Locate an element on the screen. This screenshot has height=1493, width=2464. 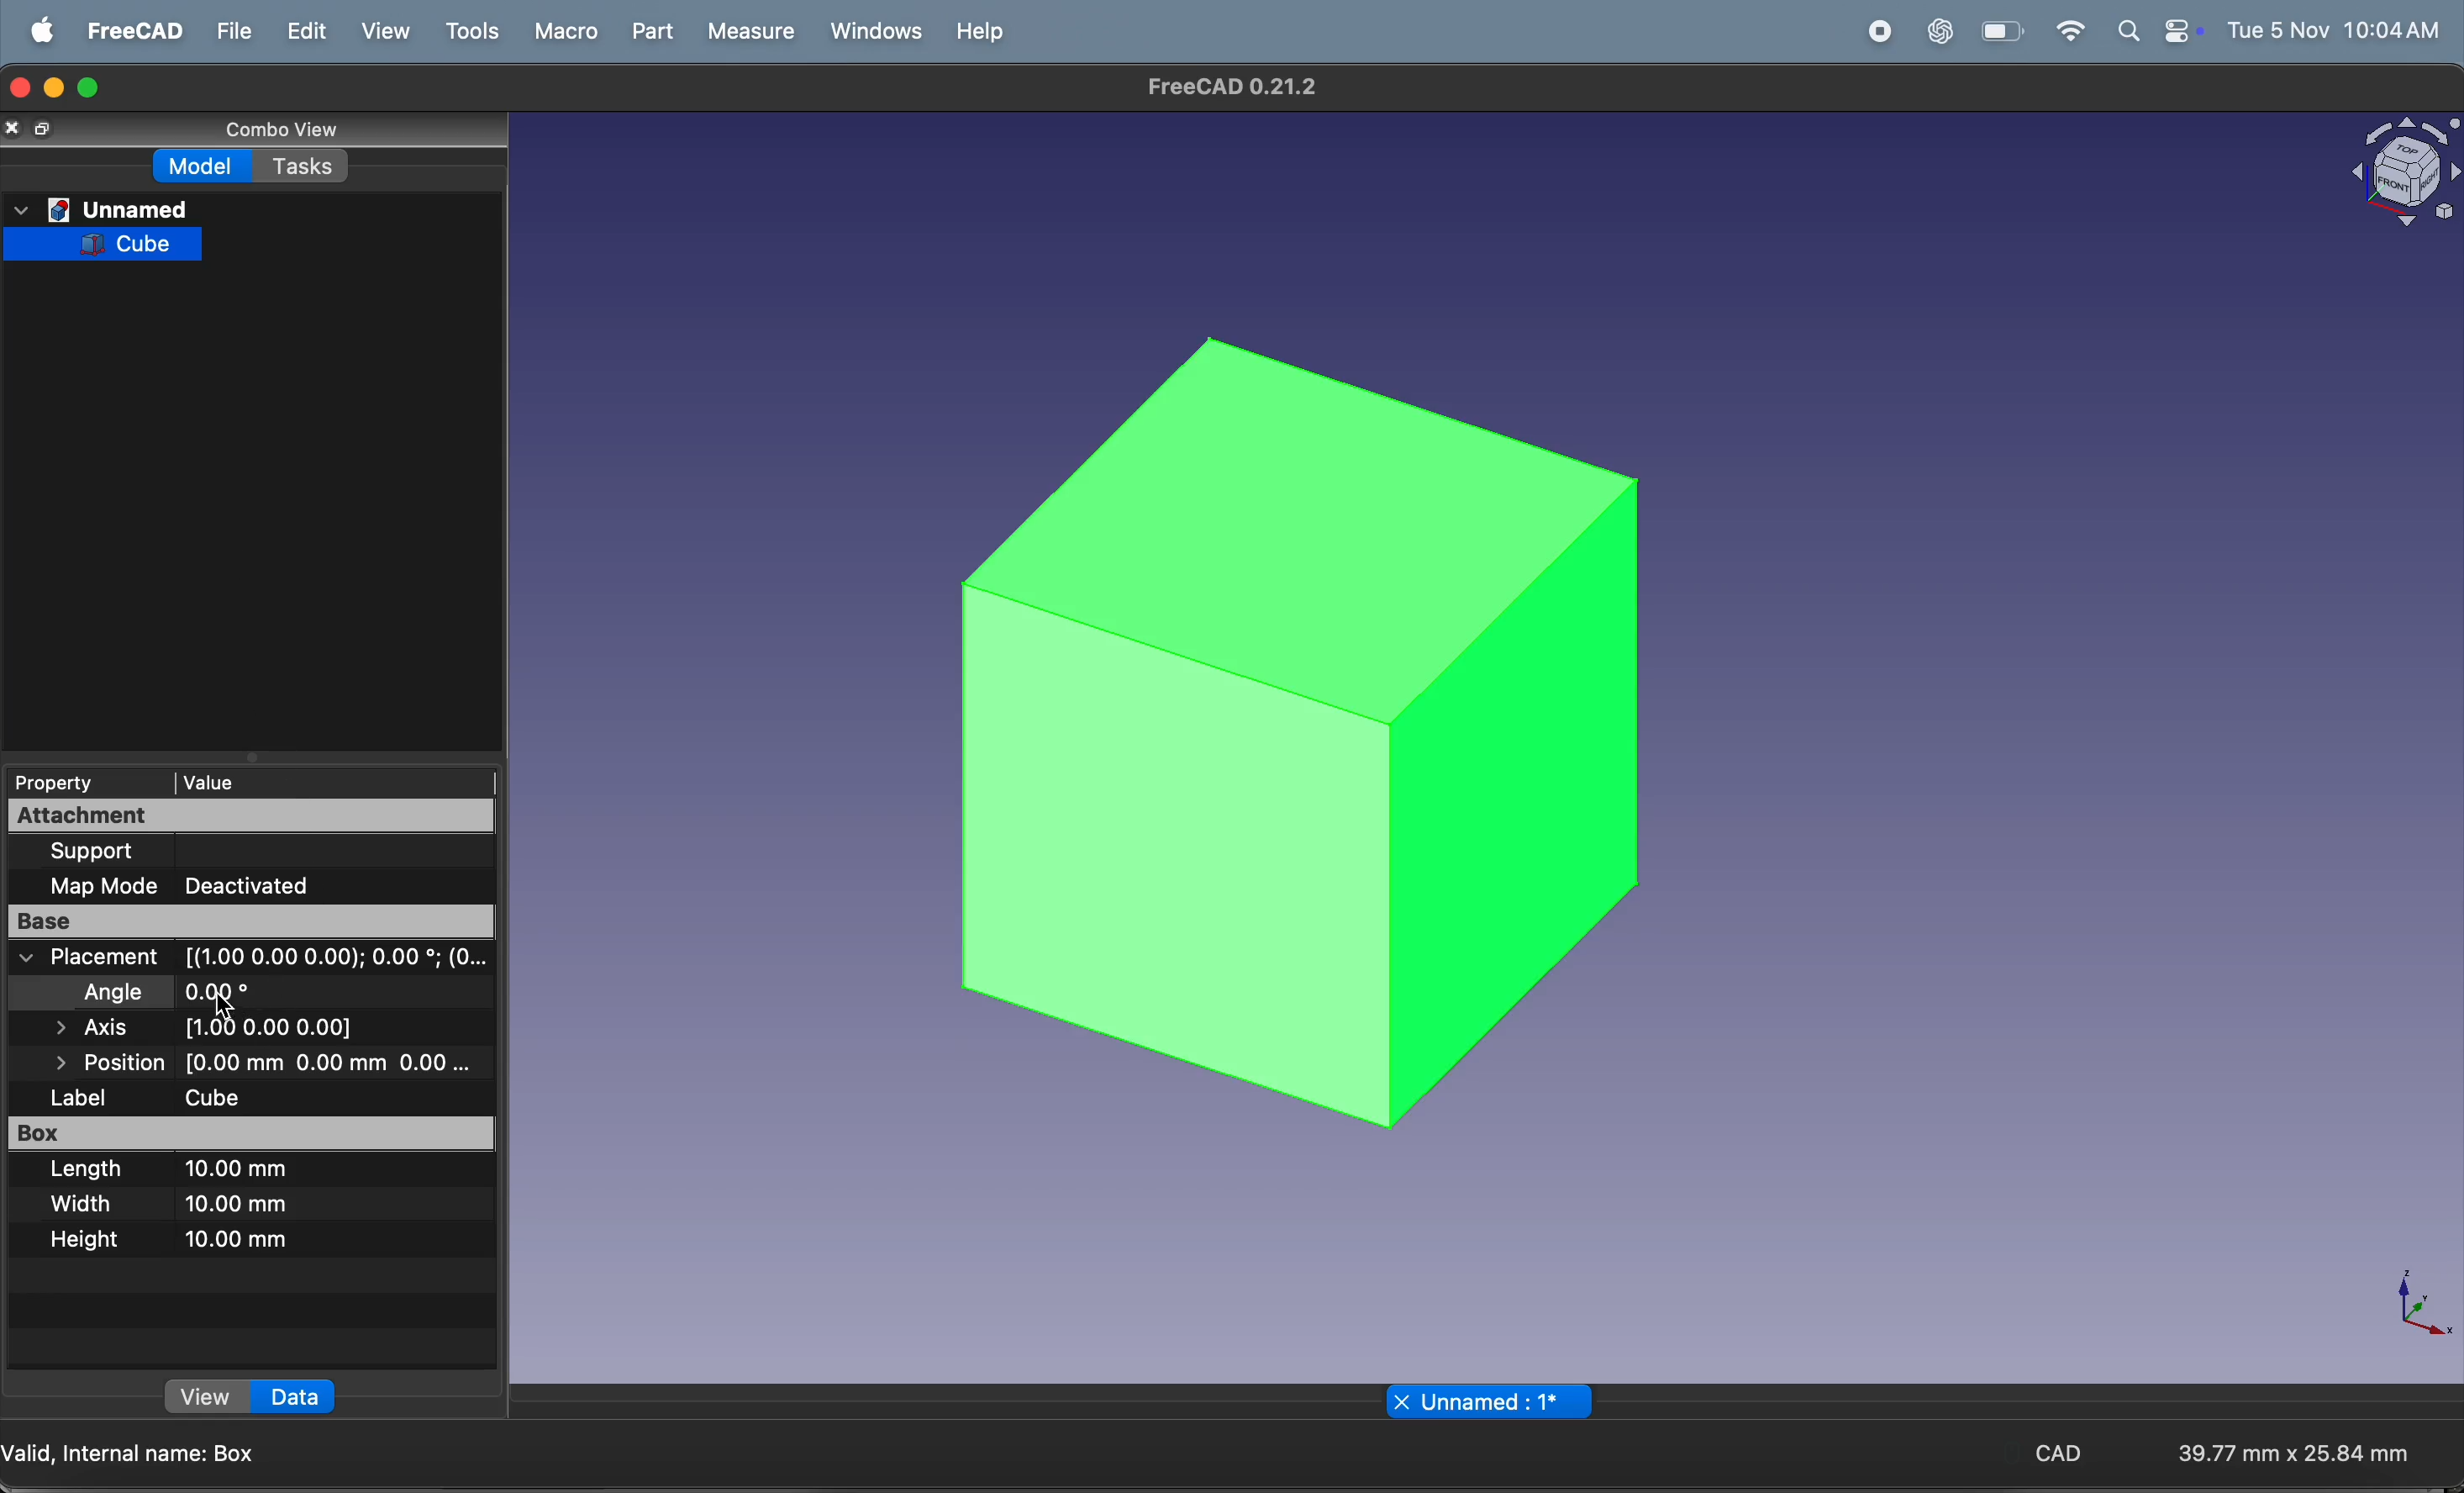
10 mm is located at coordinates (244, 1172).